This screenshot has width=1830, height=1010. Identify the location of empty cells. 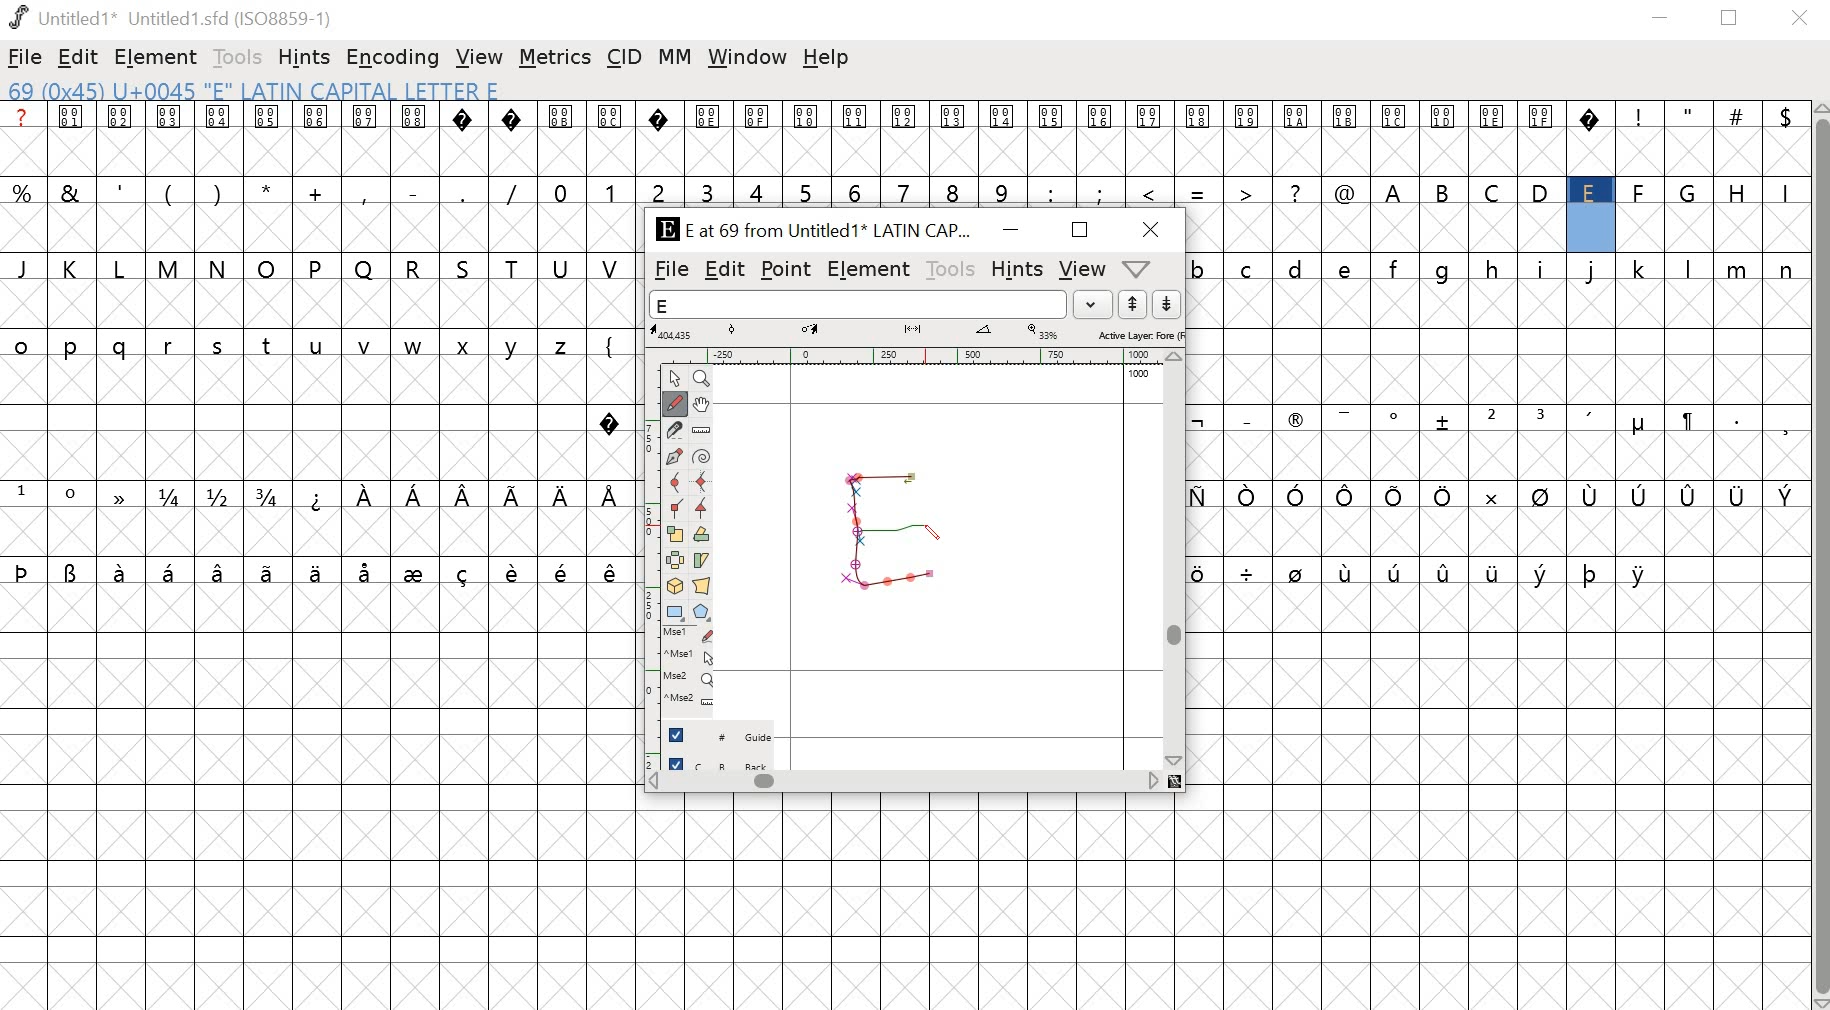
(316, 535).